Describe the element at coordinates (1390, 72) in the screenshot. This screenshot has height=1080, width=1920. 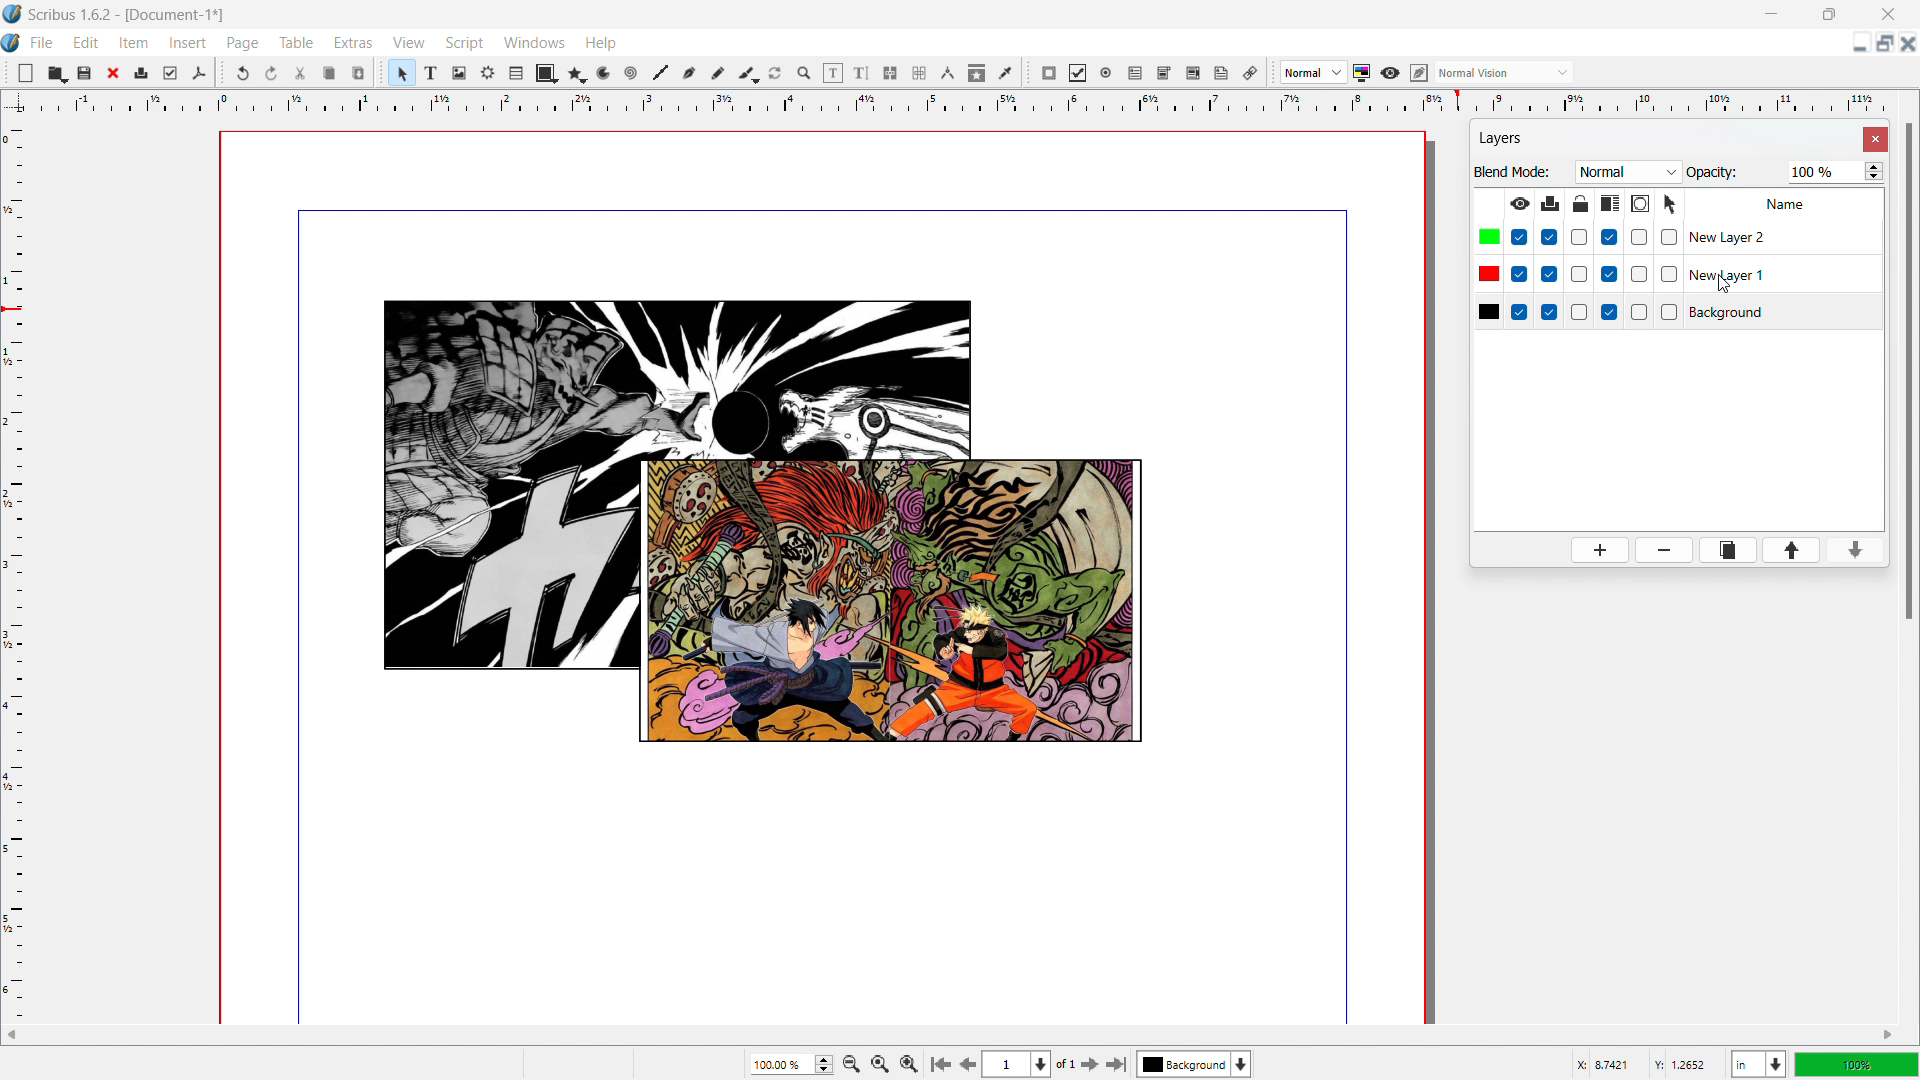
I see `preview mode` at that location.